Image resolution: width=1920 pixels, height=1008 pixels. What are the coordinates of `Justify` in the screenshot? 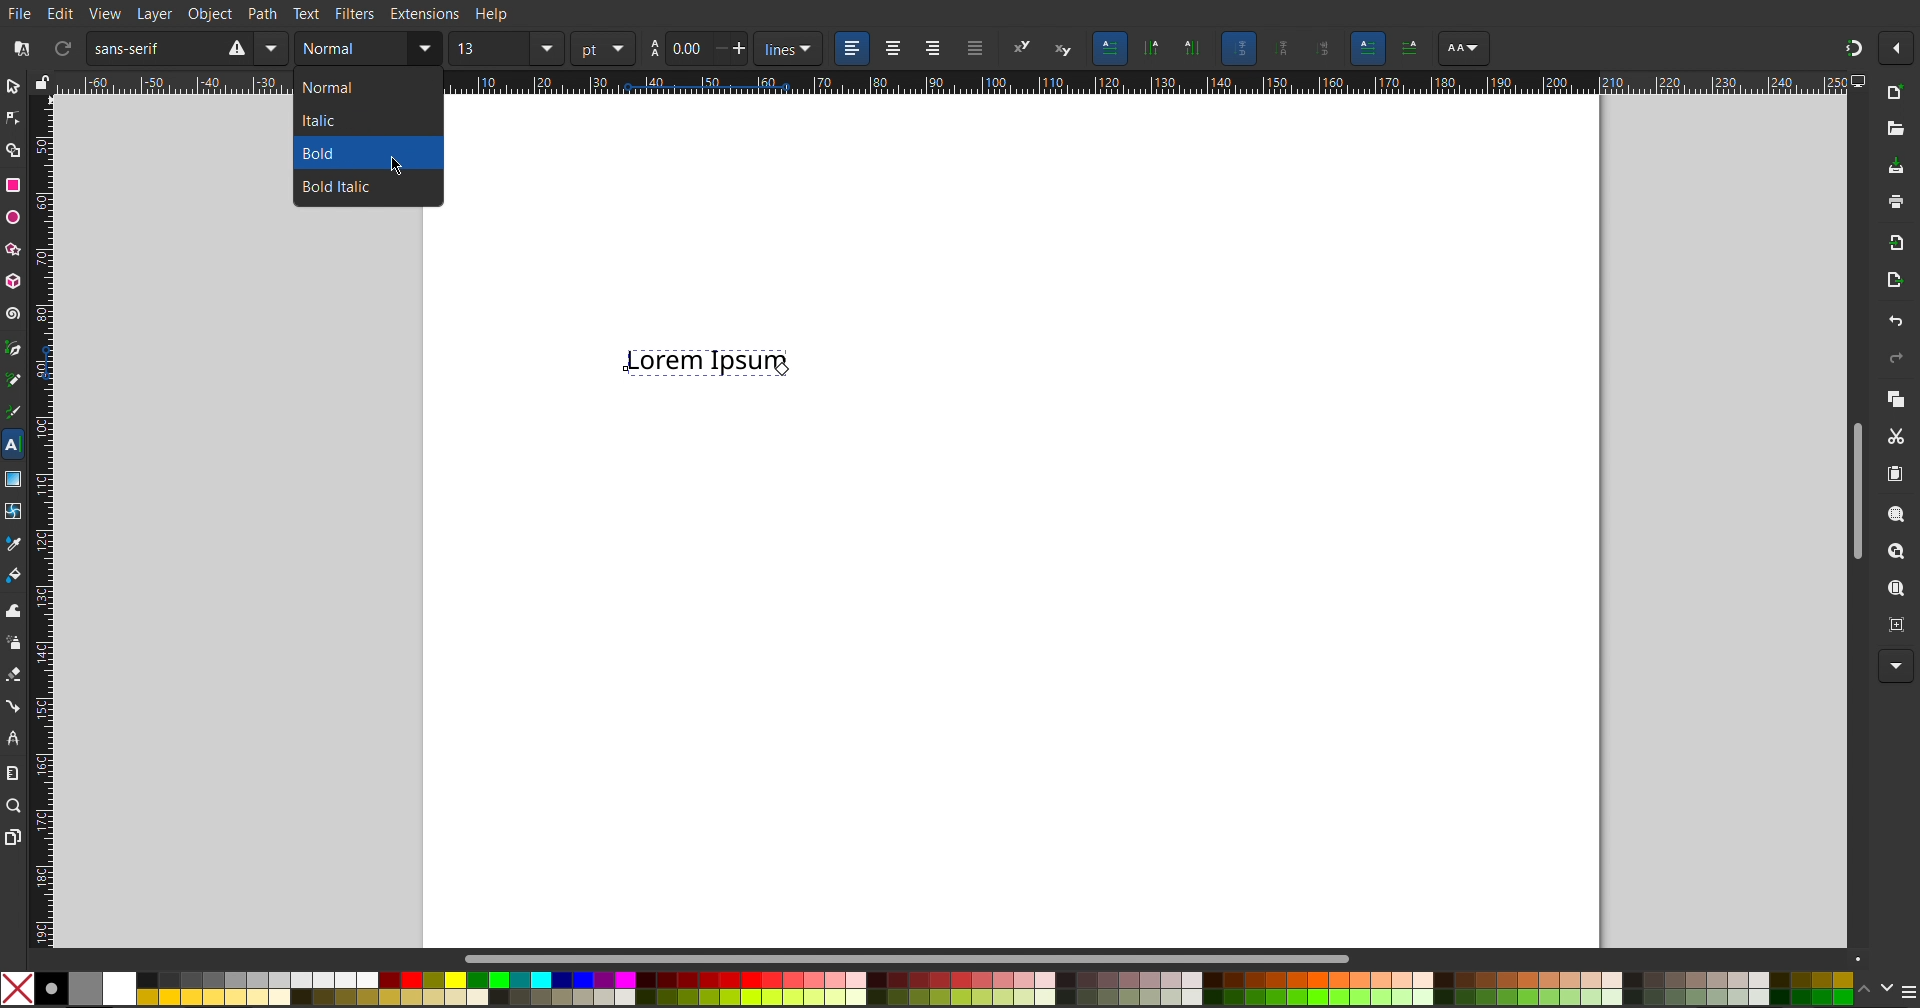 It's located at (975, 49).